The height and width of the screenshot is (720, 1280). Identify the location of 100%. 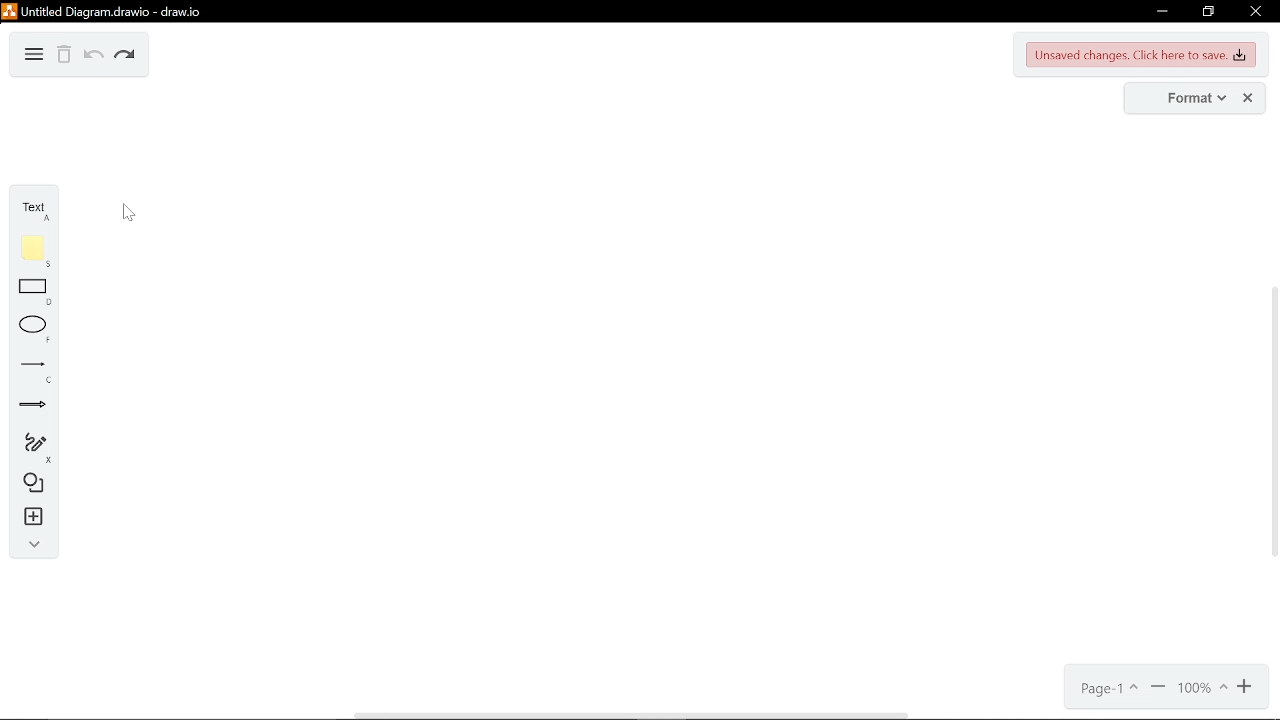
(1206, 689).